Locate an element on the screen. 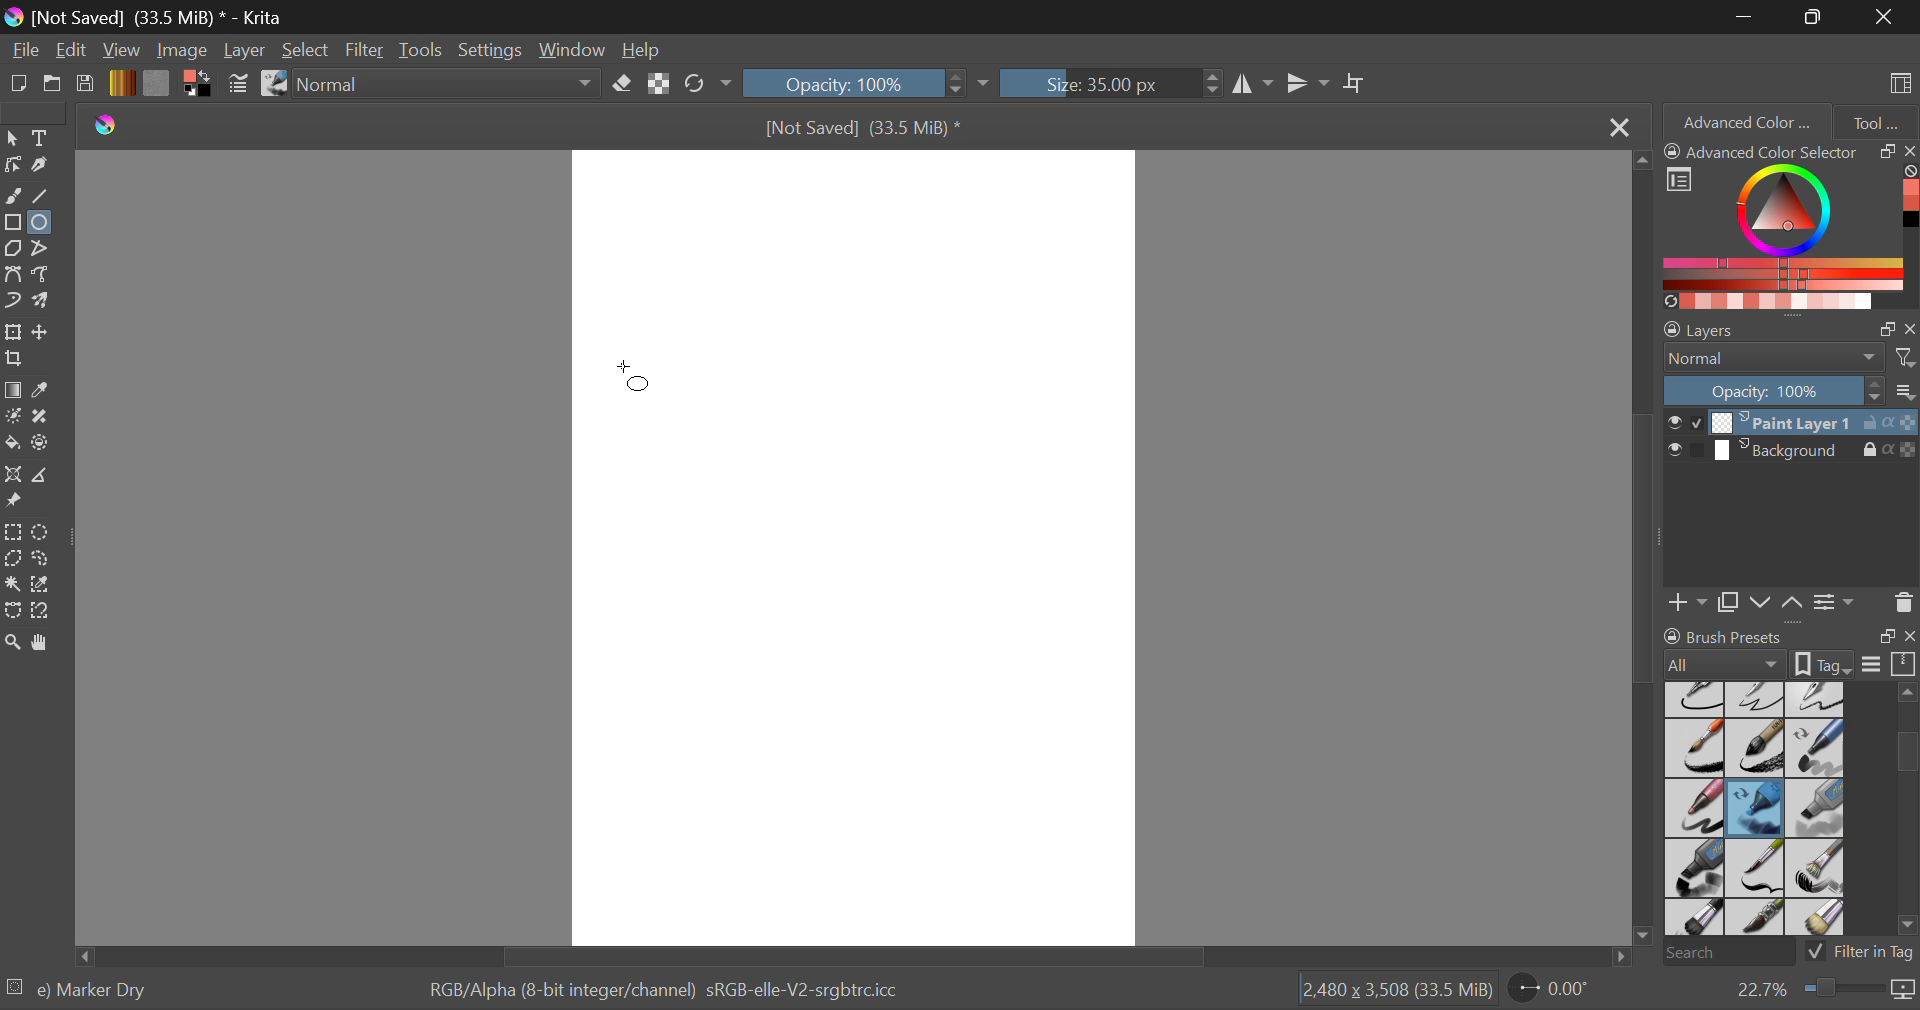 This screenshot has width=1920, height=1010. Crop a layer is located at coordinates (14, 361).